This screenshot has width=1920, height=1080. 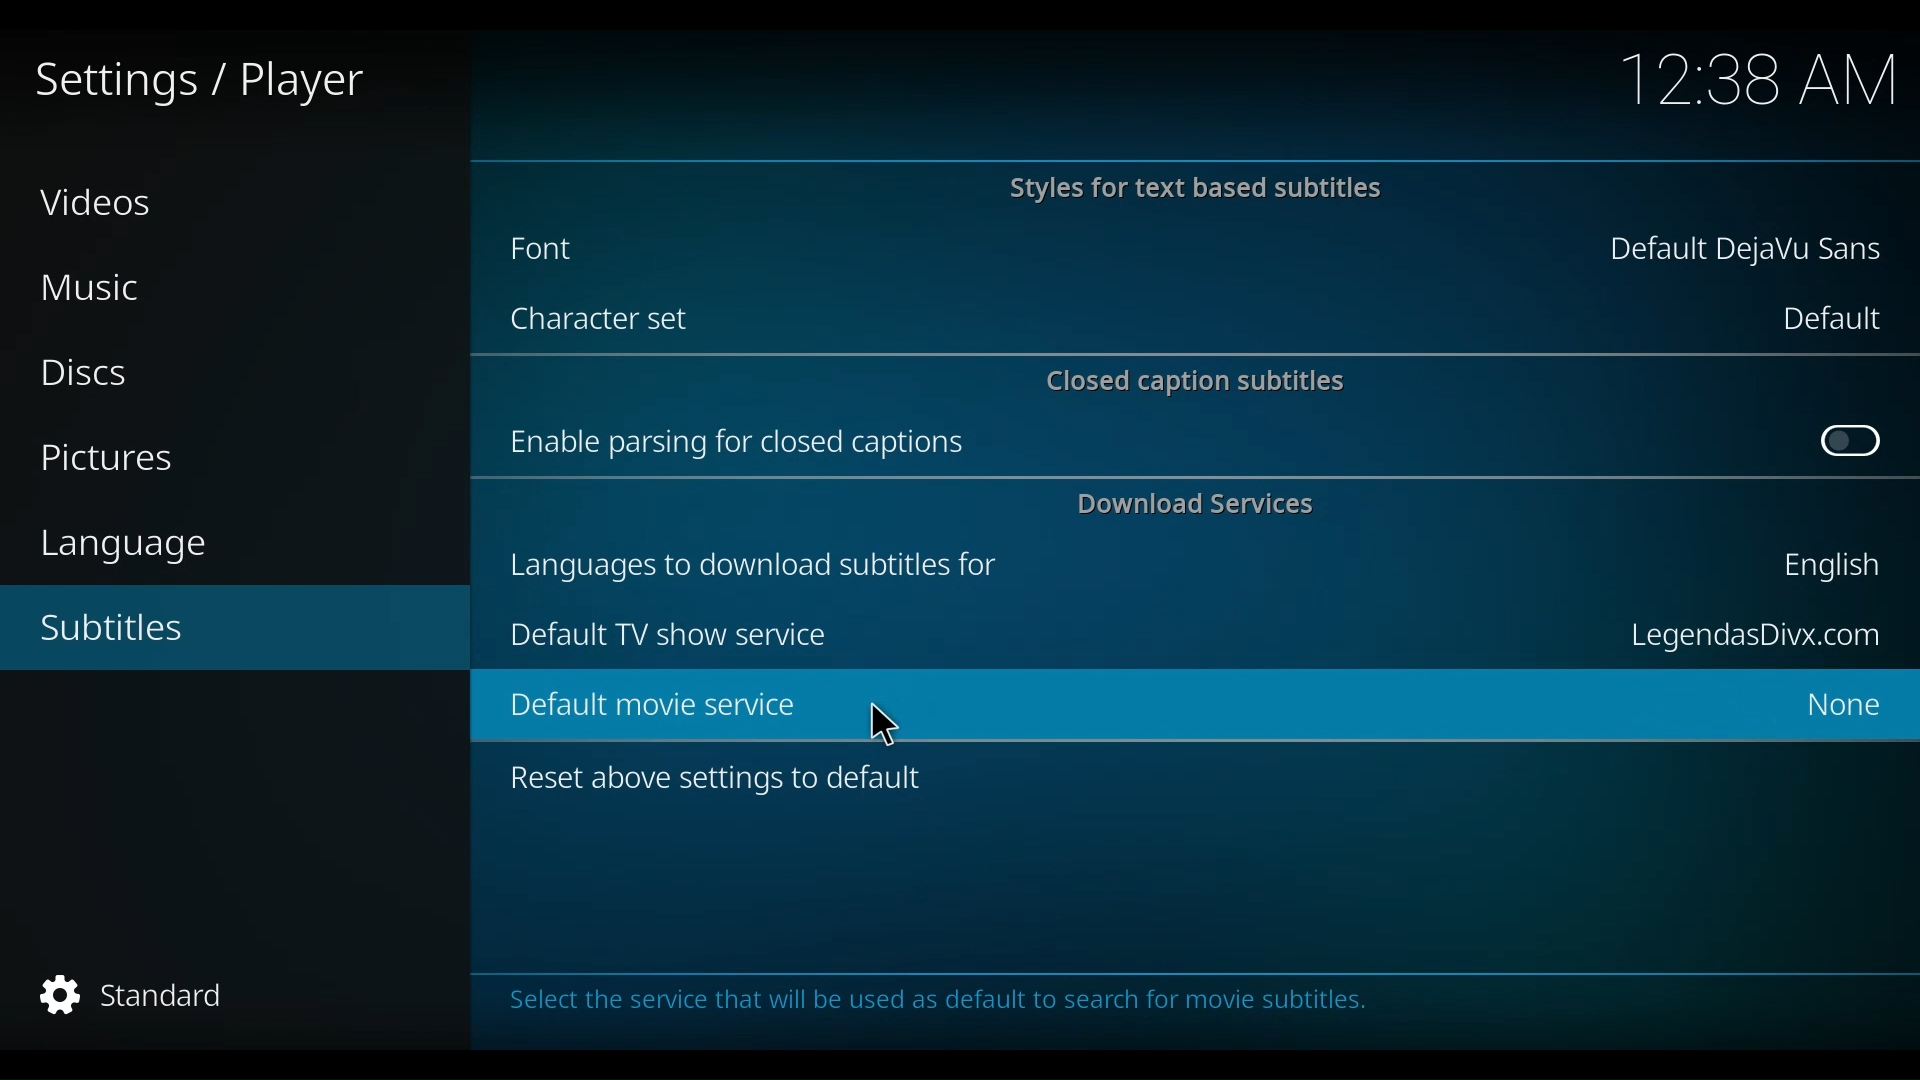 I want to click on Character set, so click(x=607, y=322).